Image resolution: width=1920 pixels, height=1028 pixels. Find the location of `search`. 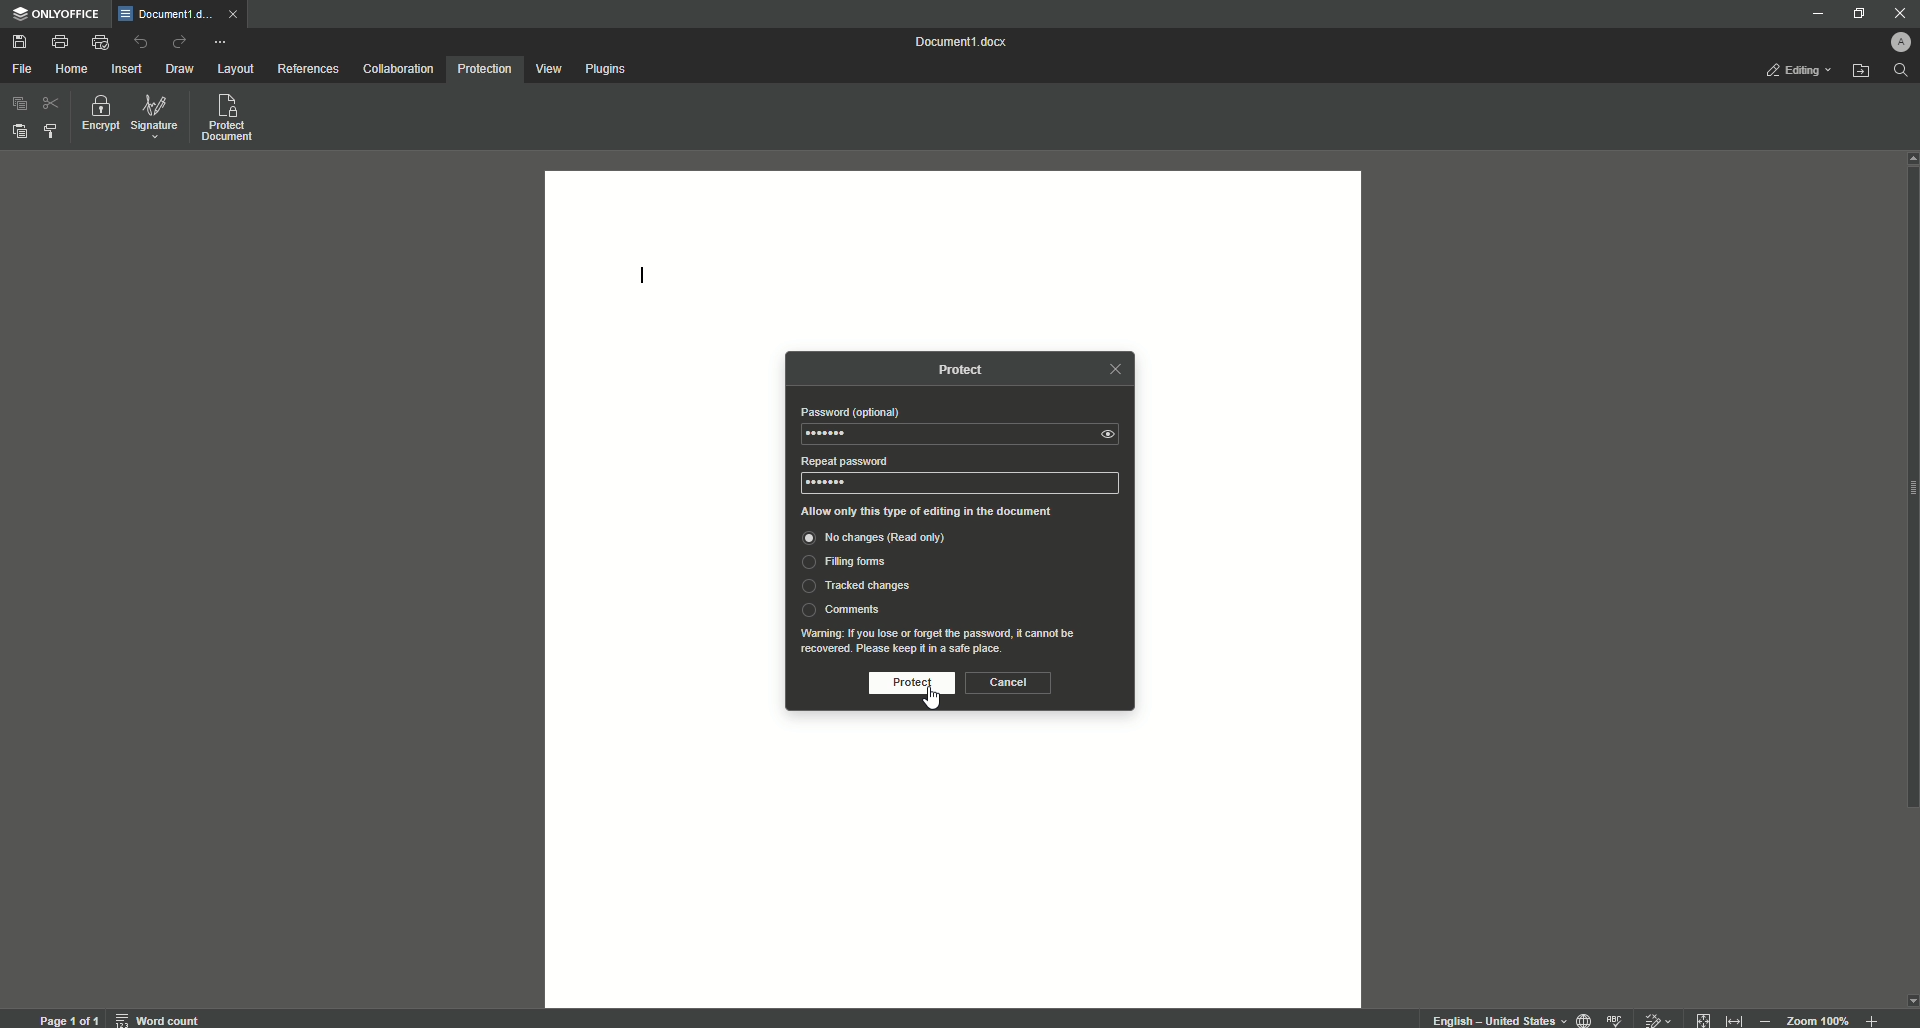

search is located at coordinates (1902, 71).